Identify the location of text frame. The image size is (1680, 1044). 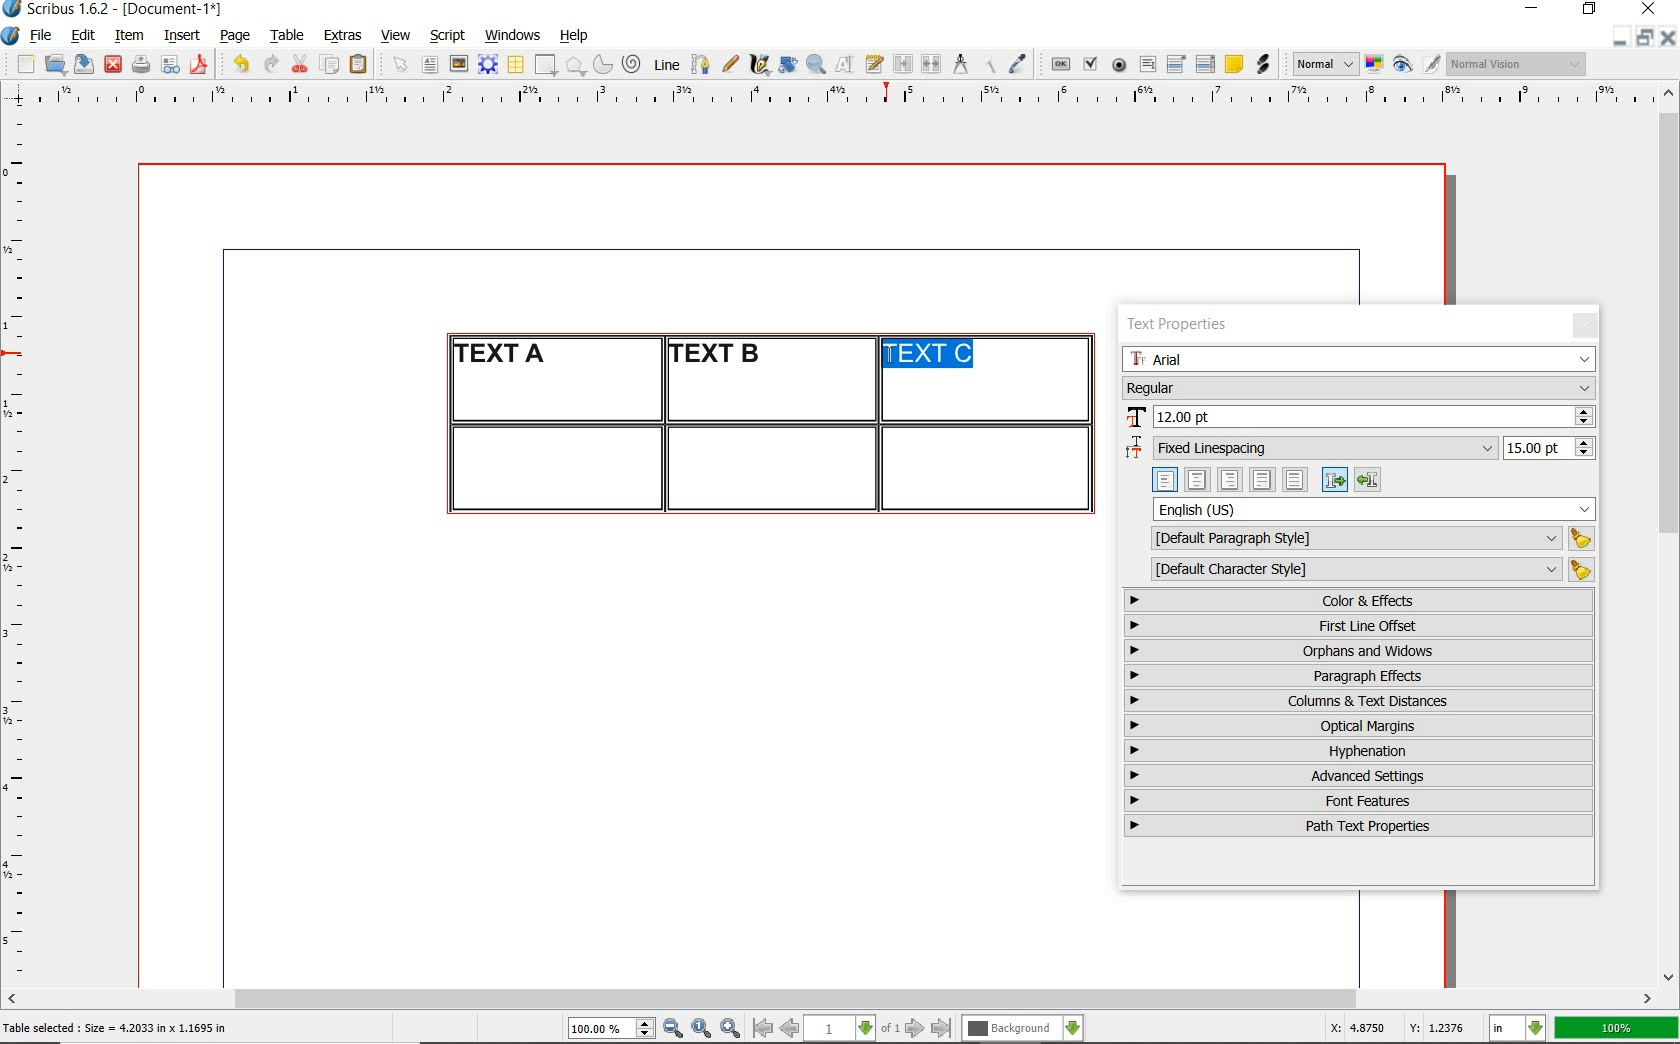
(429, 66).